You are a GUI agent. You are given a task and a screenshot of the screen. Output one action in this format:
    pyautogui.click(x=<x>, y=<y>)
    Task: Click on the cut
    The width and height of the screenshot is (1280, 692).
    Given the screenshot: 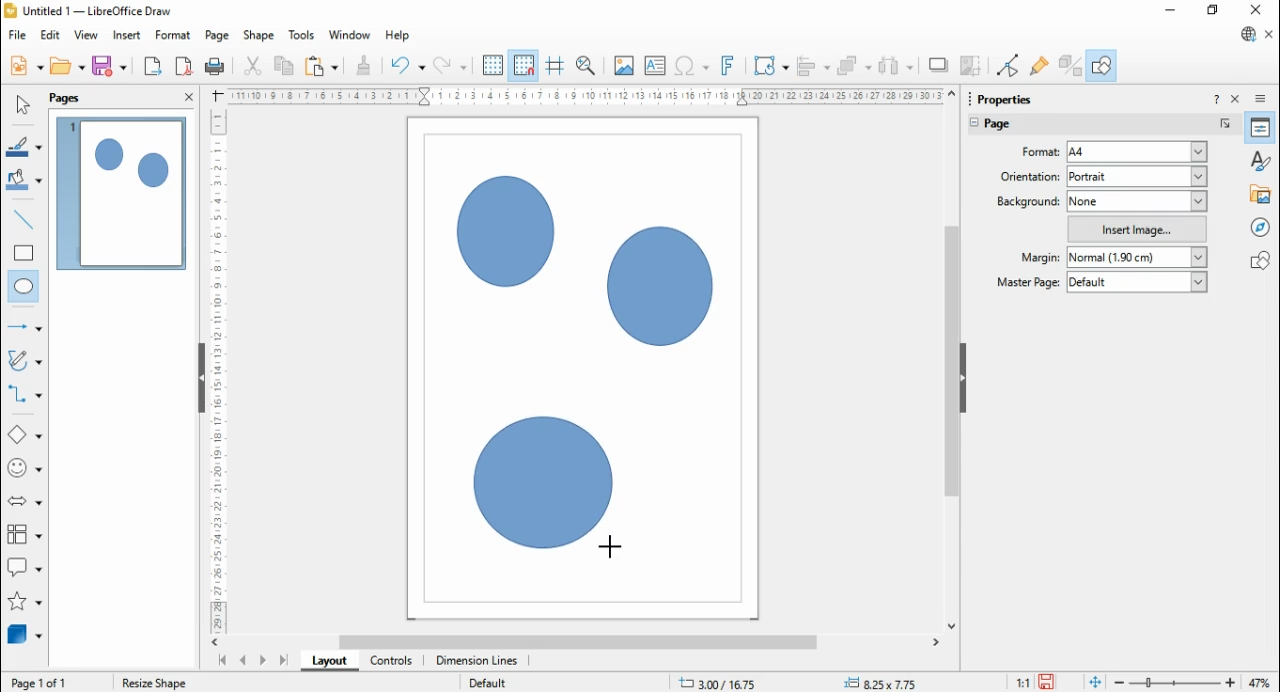 What is the action you would take?
    pyautogui.click(x=252, y=65)
    